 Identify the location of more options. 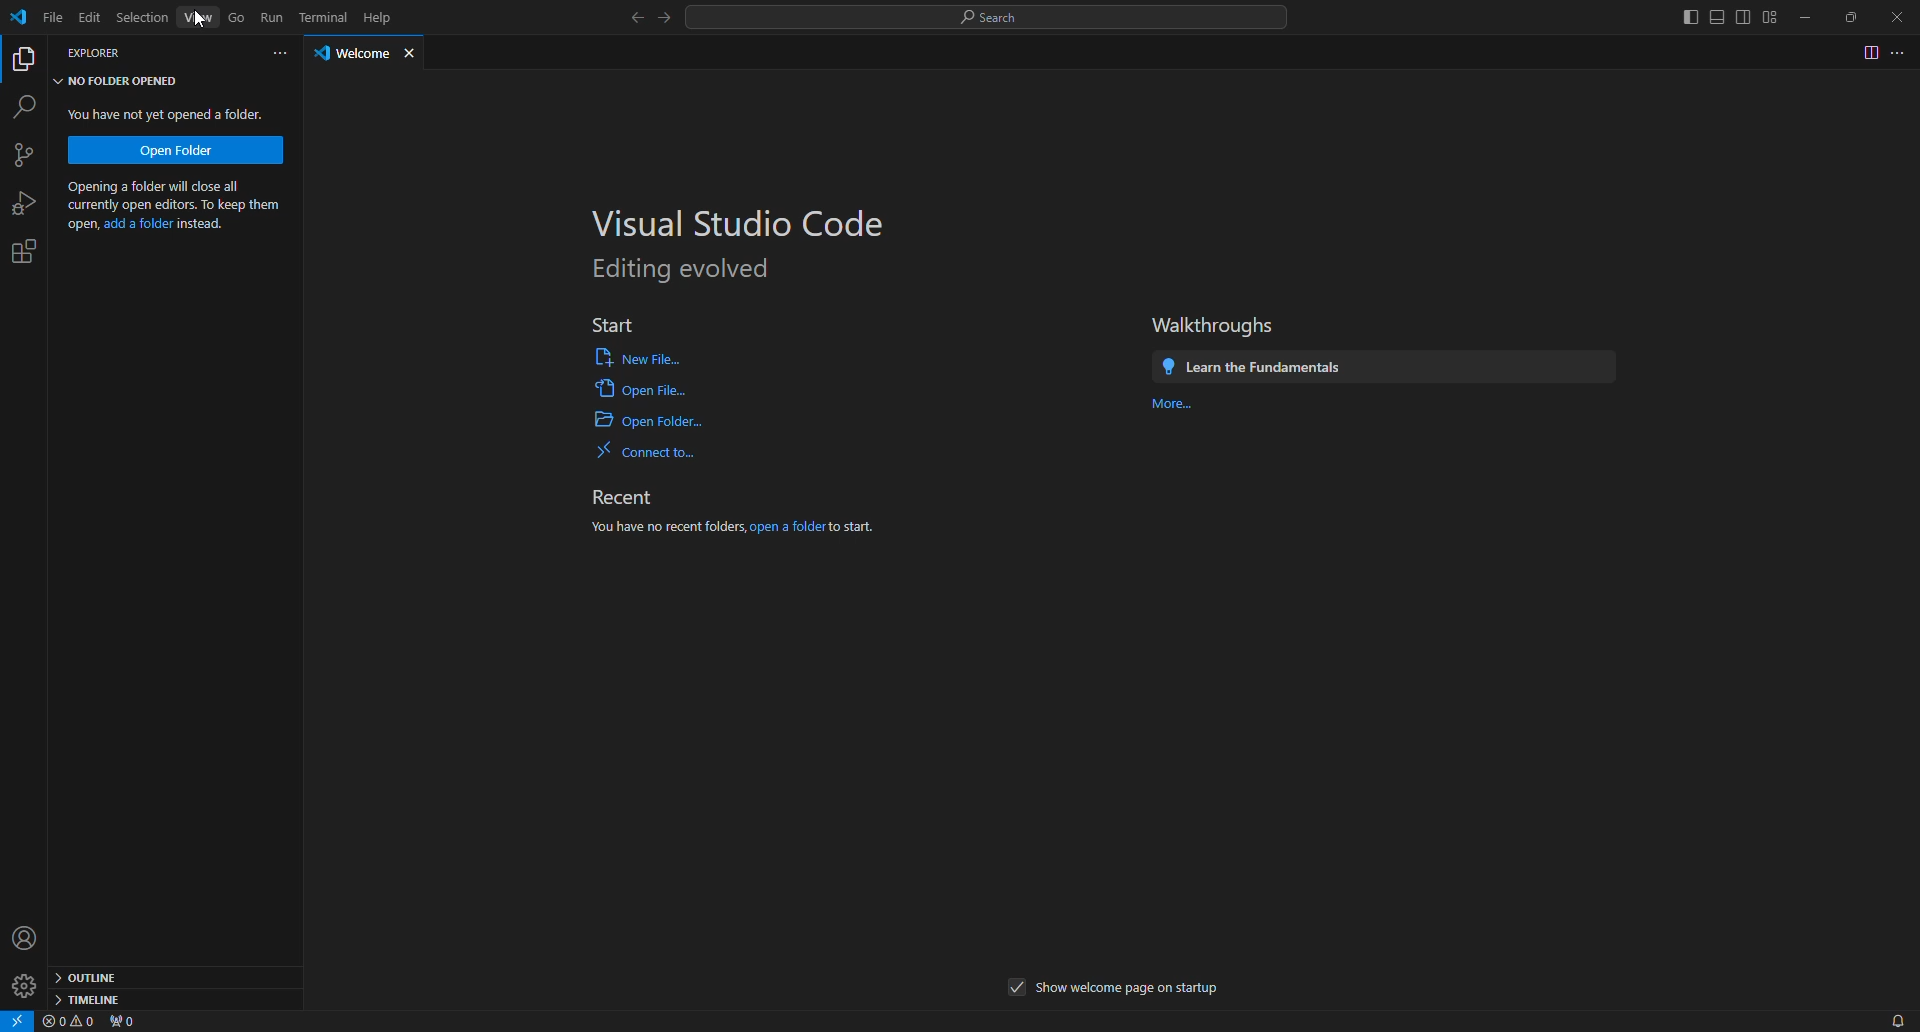
(261, 57).